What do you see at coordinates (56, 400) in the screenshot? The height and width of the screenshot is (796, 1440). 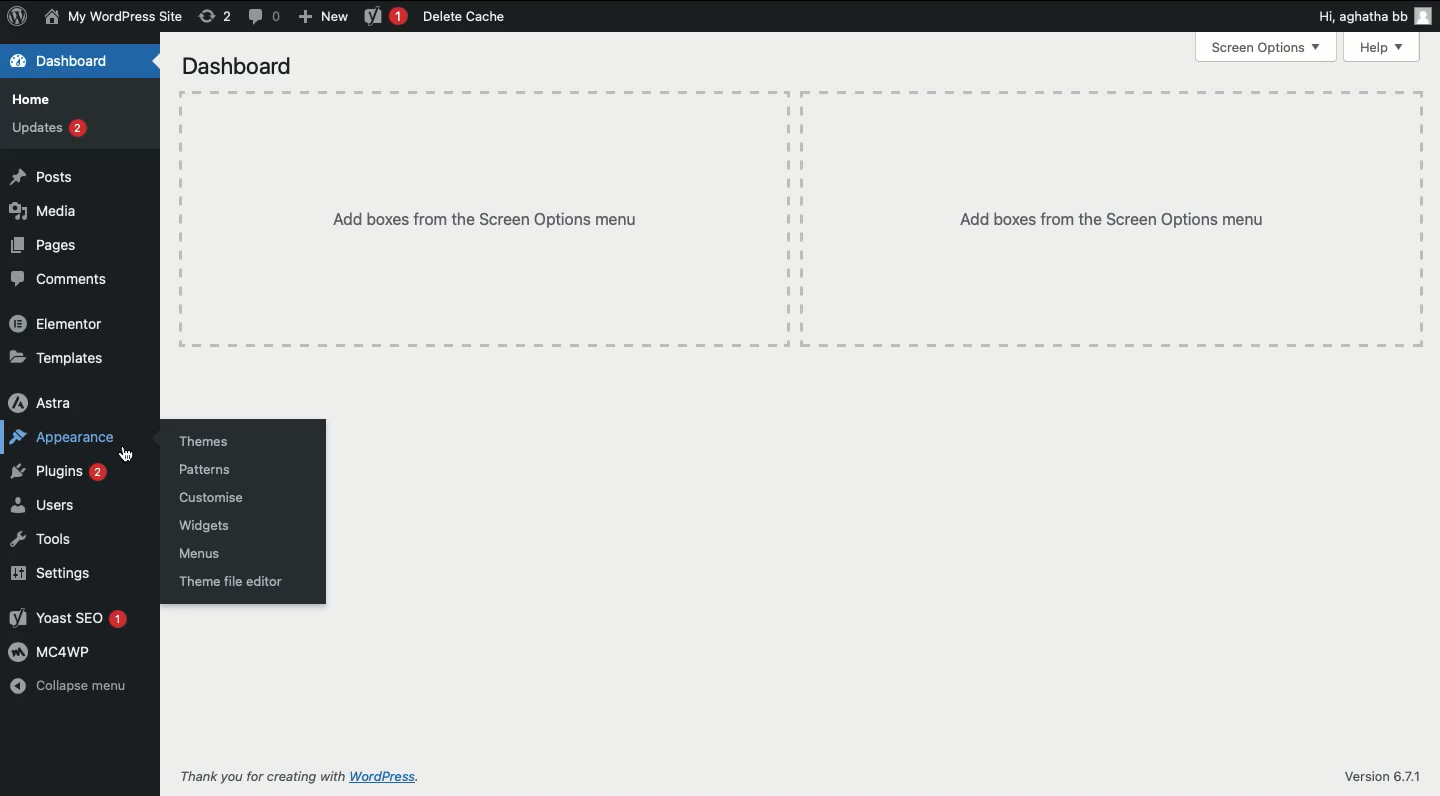 I see `Astra` at bounding box center [56, 400].